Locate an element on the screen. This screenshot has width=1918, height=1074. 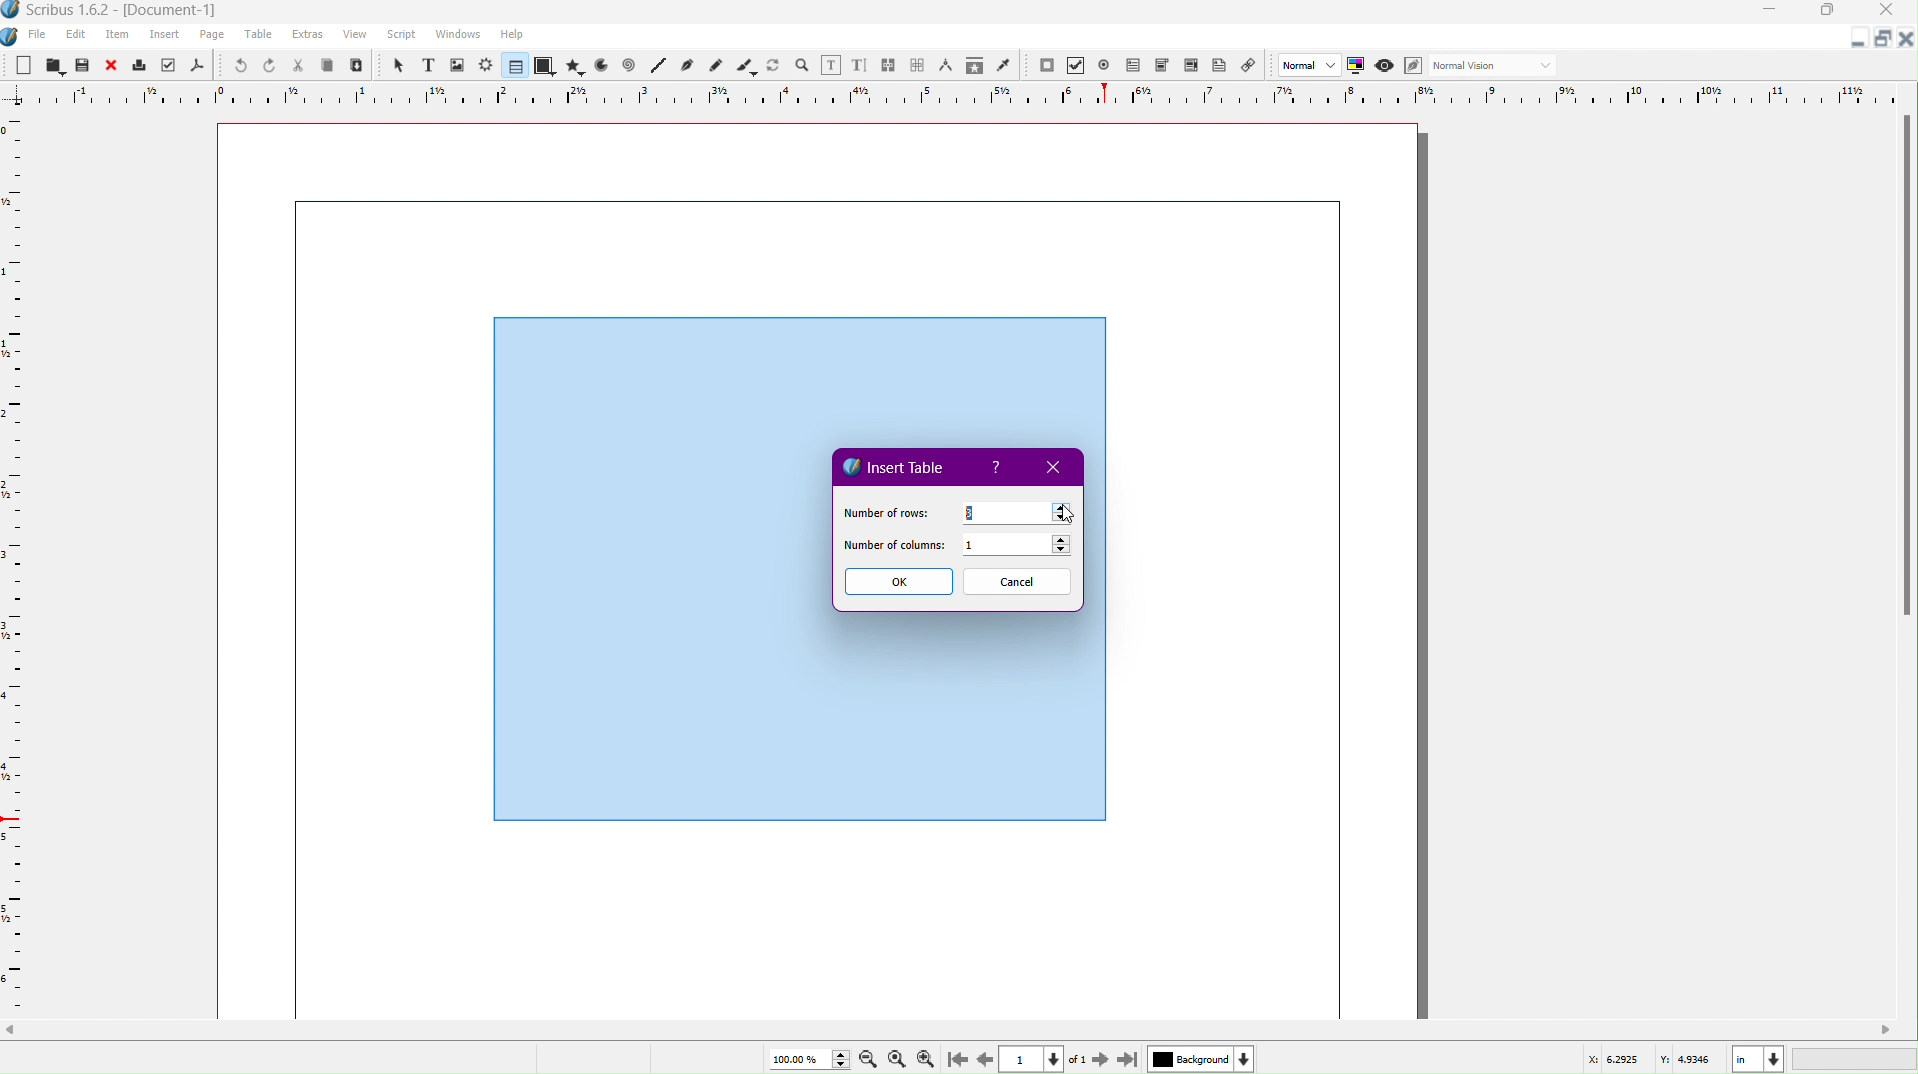
PDF Text Annotation is located at coordinates (1223, 68).